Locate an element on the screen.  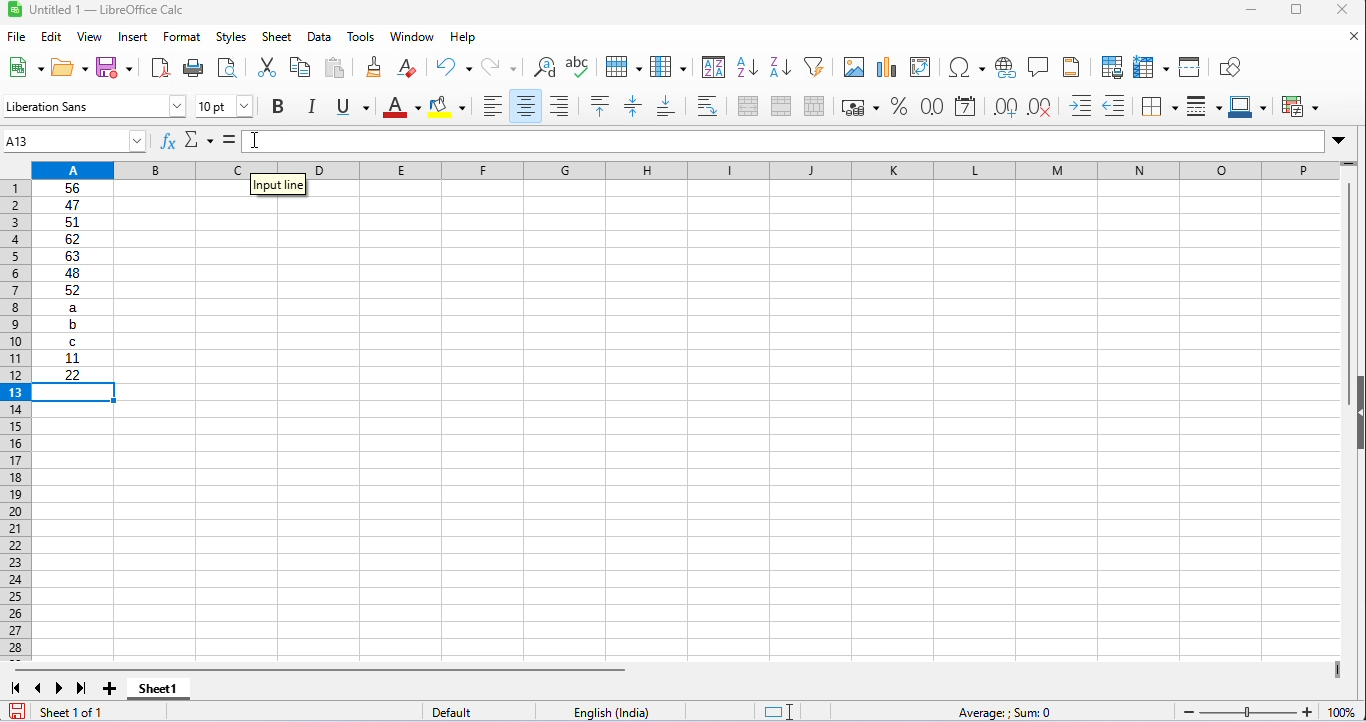
print is located at coordinates (192, 69).